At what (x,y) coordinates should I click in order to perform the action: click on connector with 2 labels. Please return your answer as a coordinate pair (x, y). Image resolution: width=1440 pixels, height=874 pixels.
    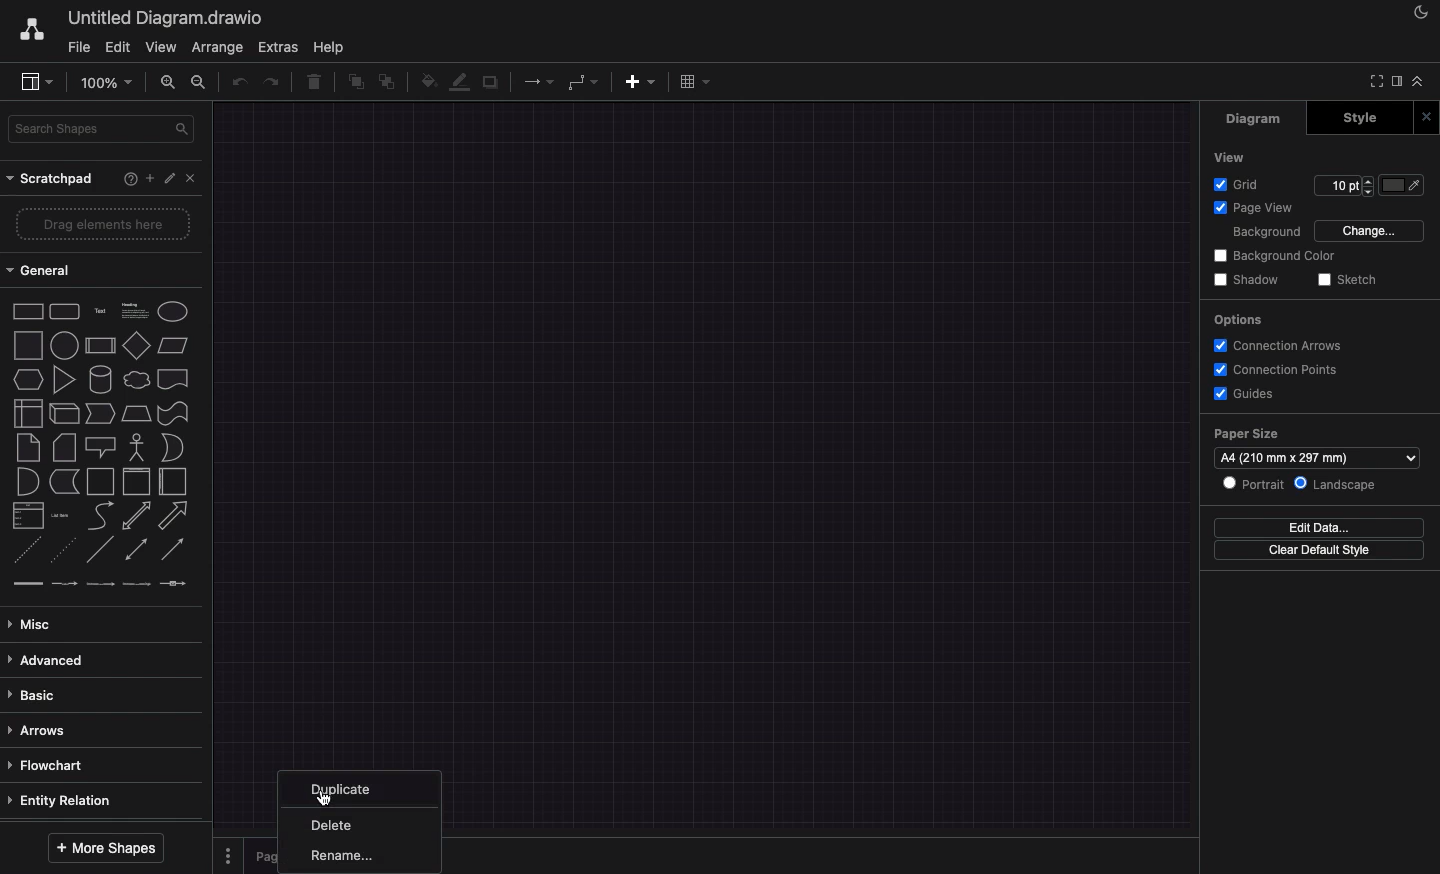
    Looking at the image, I should click on (100, 583).